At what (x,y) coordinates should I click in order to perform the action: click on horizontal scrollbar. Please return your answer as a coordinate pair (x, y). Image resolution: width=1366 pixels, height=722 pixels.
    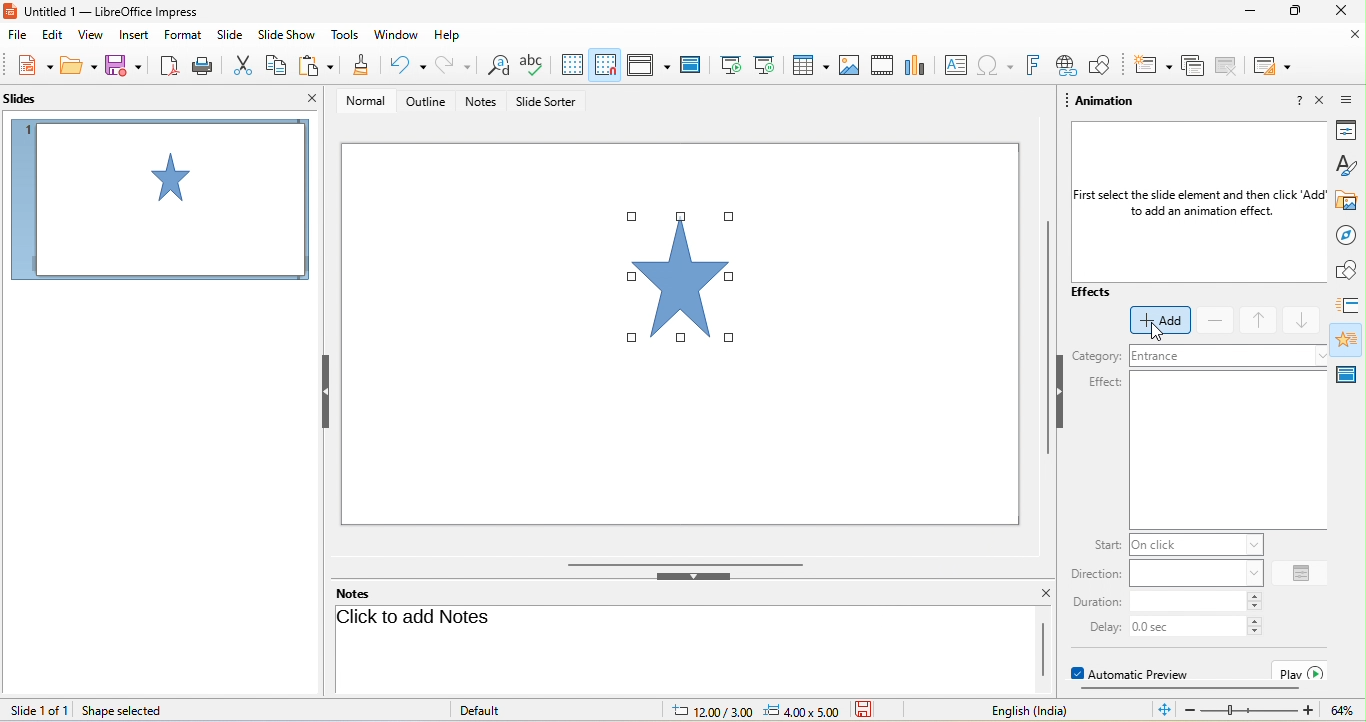
    Looking at the image, I should click on (688, 563).